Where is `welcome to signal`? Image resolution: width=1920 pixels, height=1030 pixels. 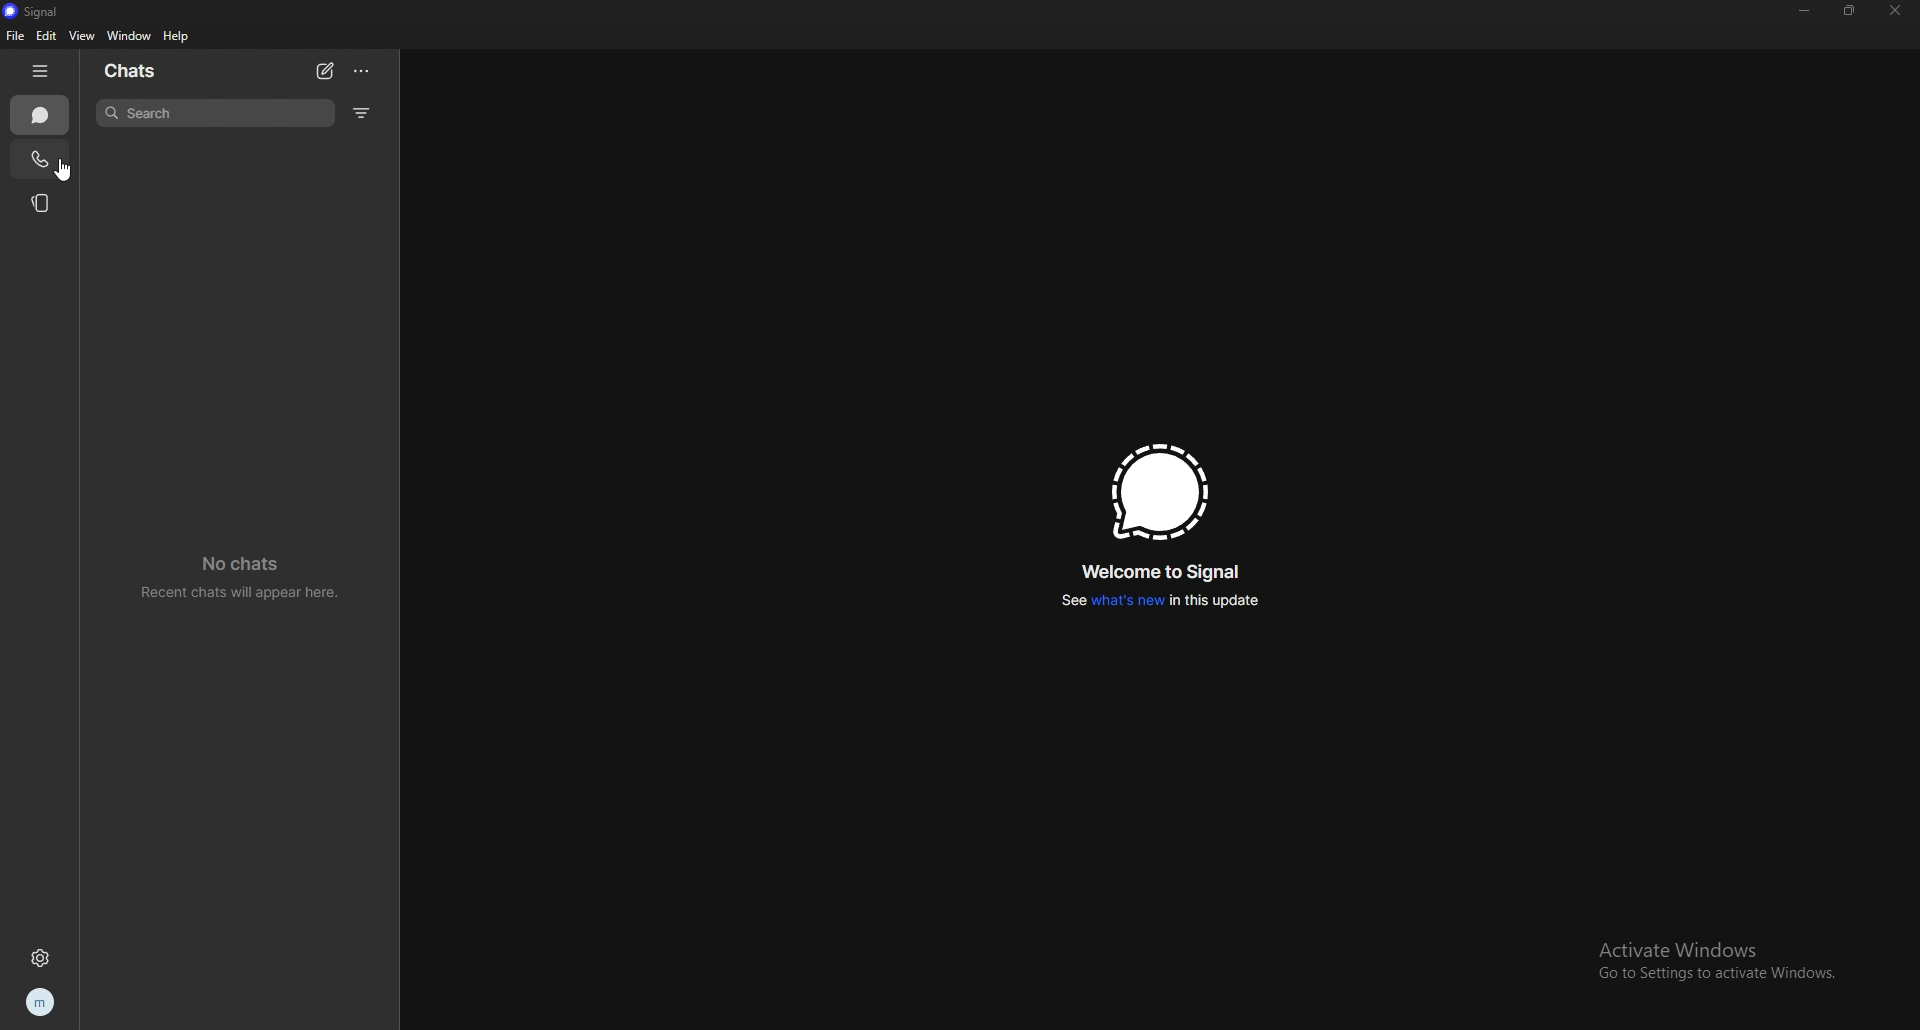 welcome to signal is located at coordinates (1158, 572).